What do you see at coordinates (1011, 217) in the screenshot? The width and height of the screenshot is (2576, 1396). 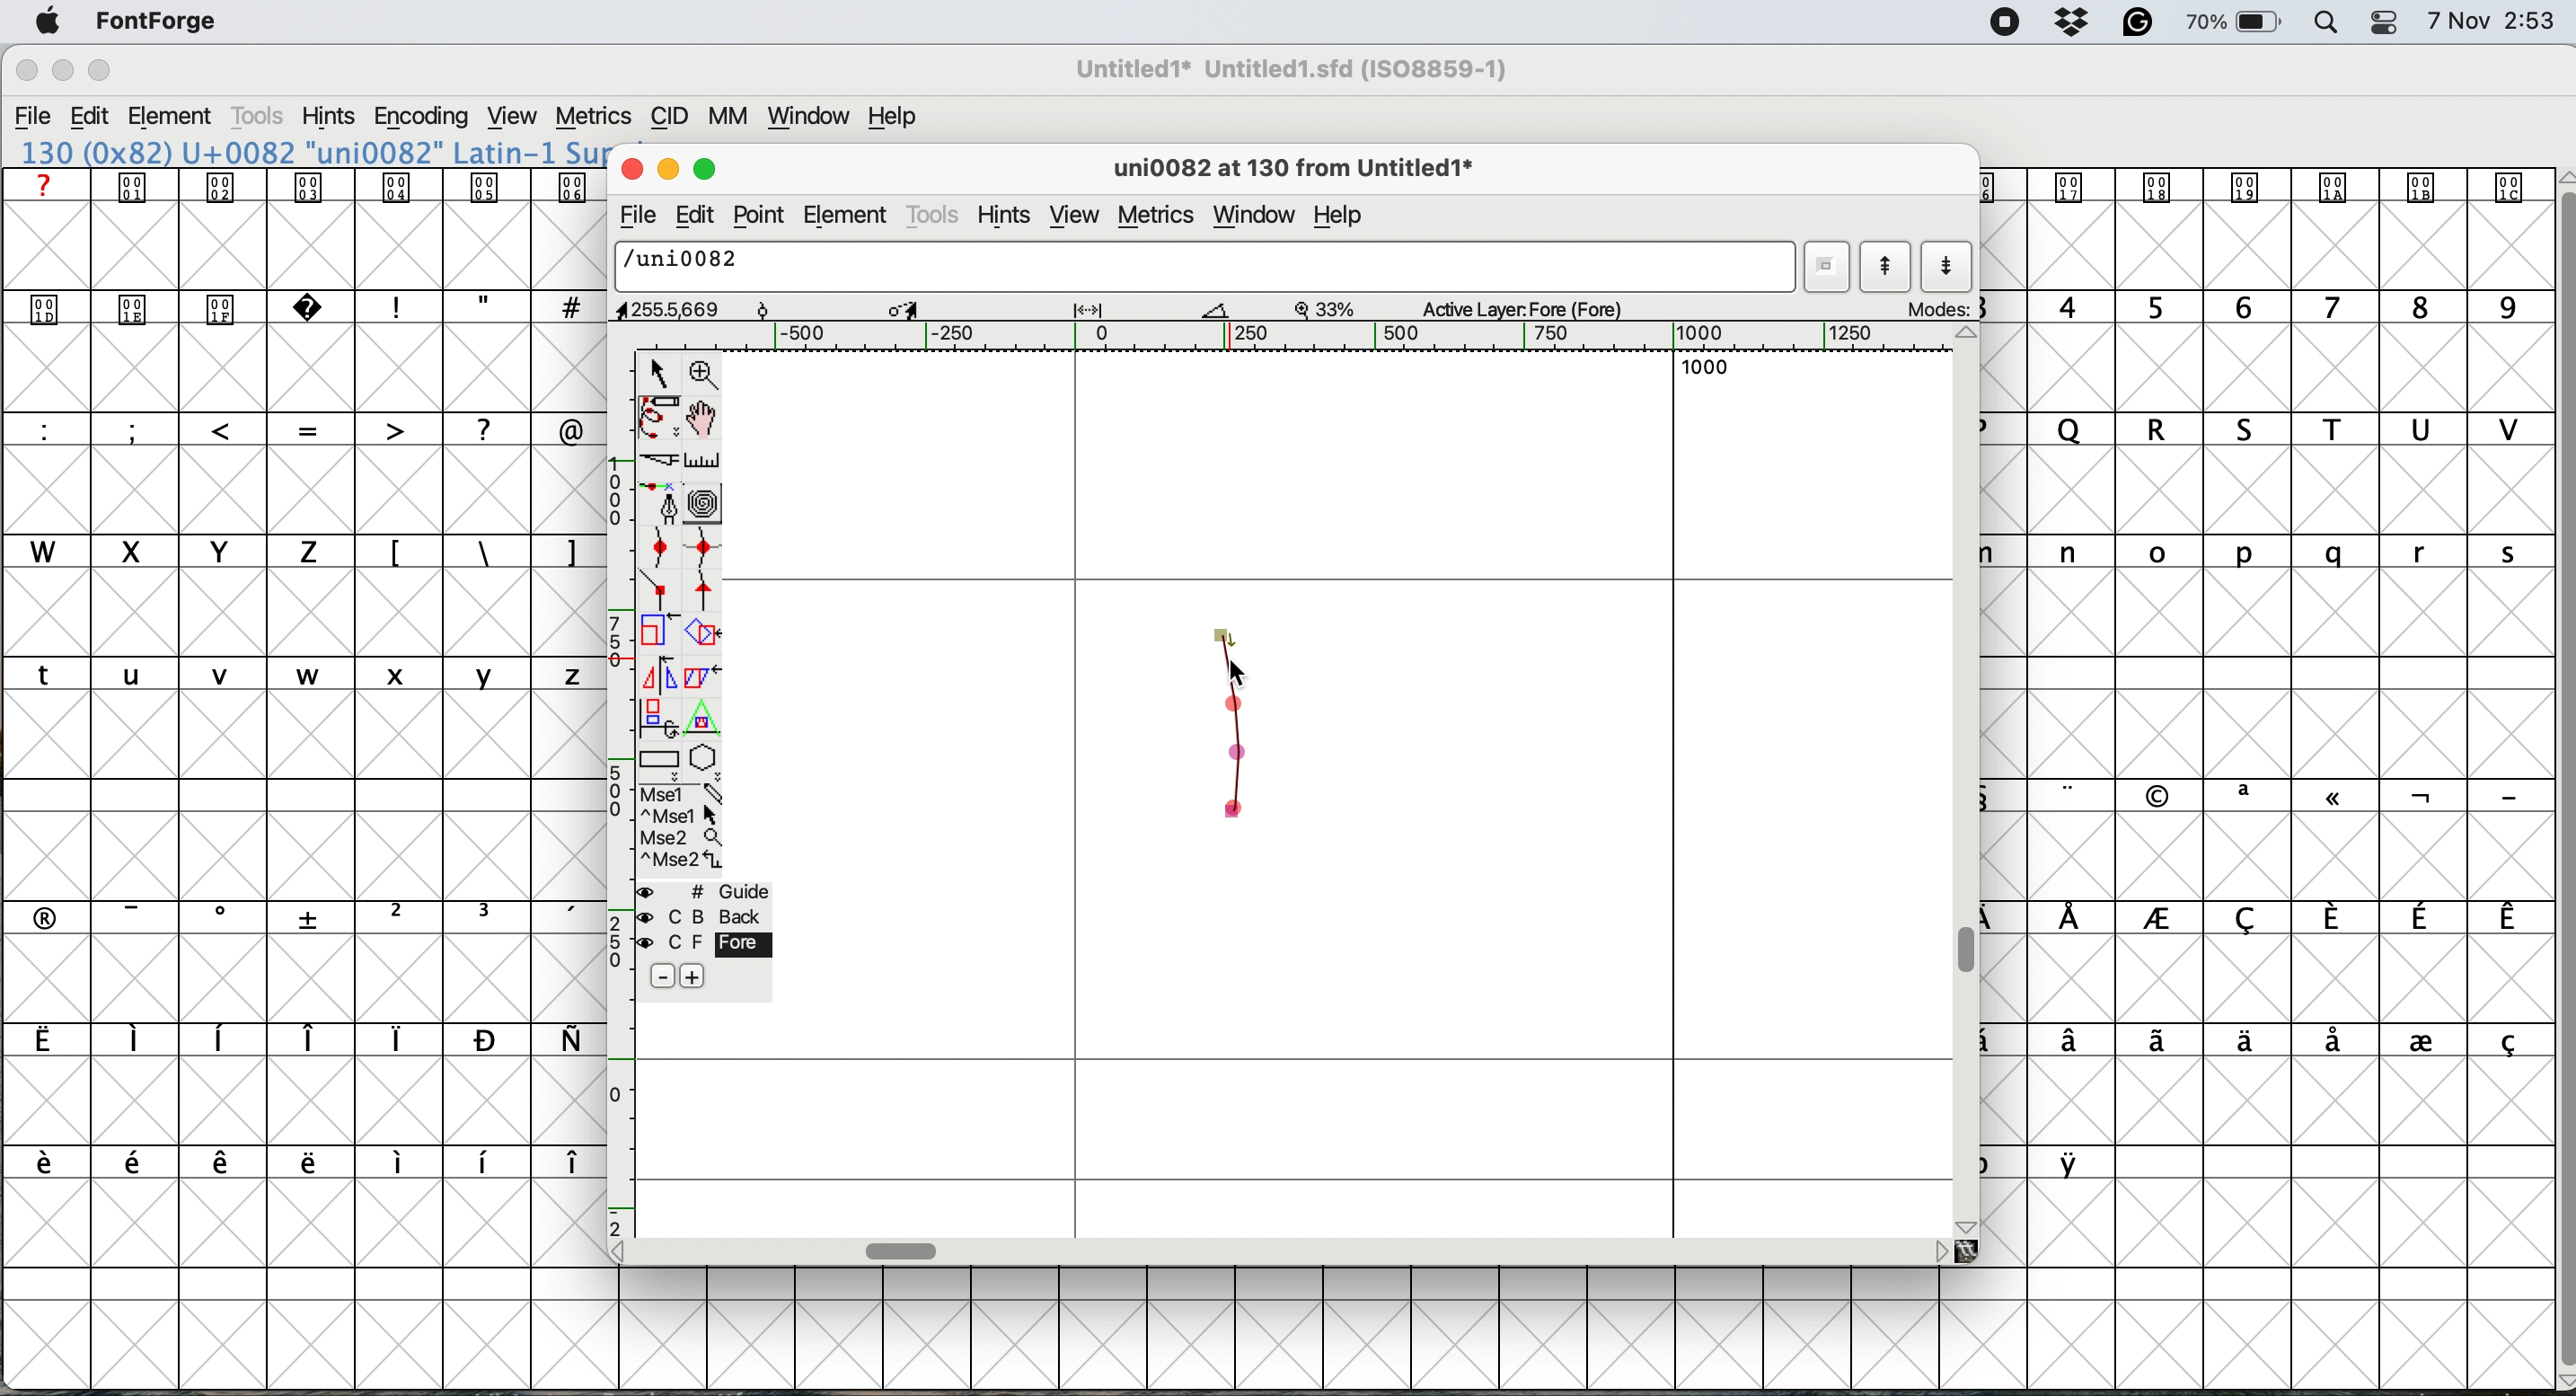 I see `hints` at bounding box center [1011, 217].